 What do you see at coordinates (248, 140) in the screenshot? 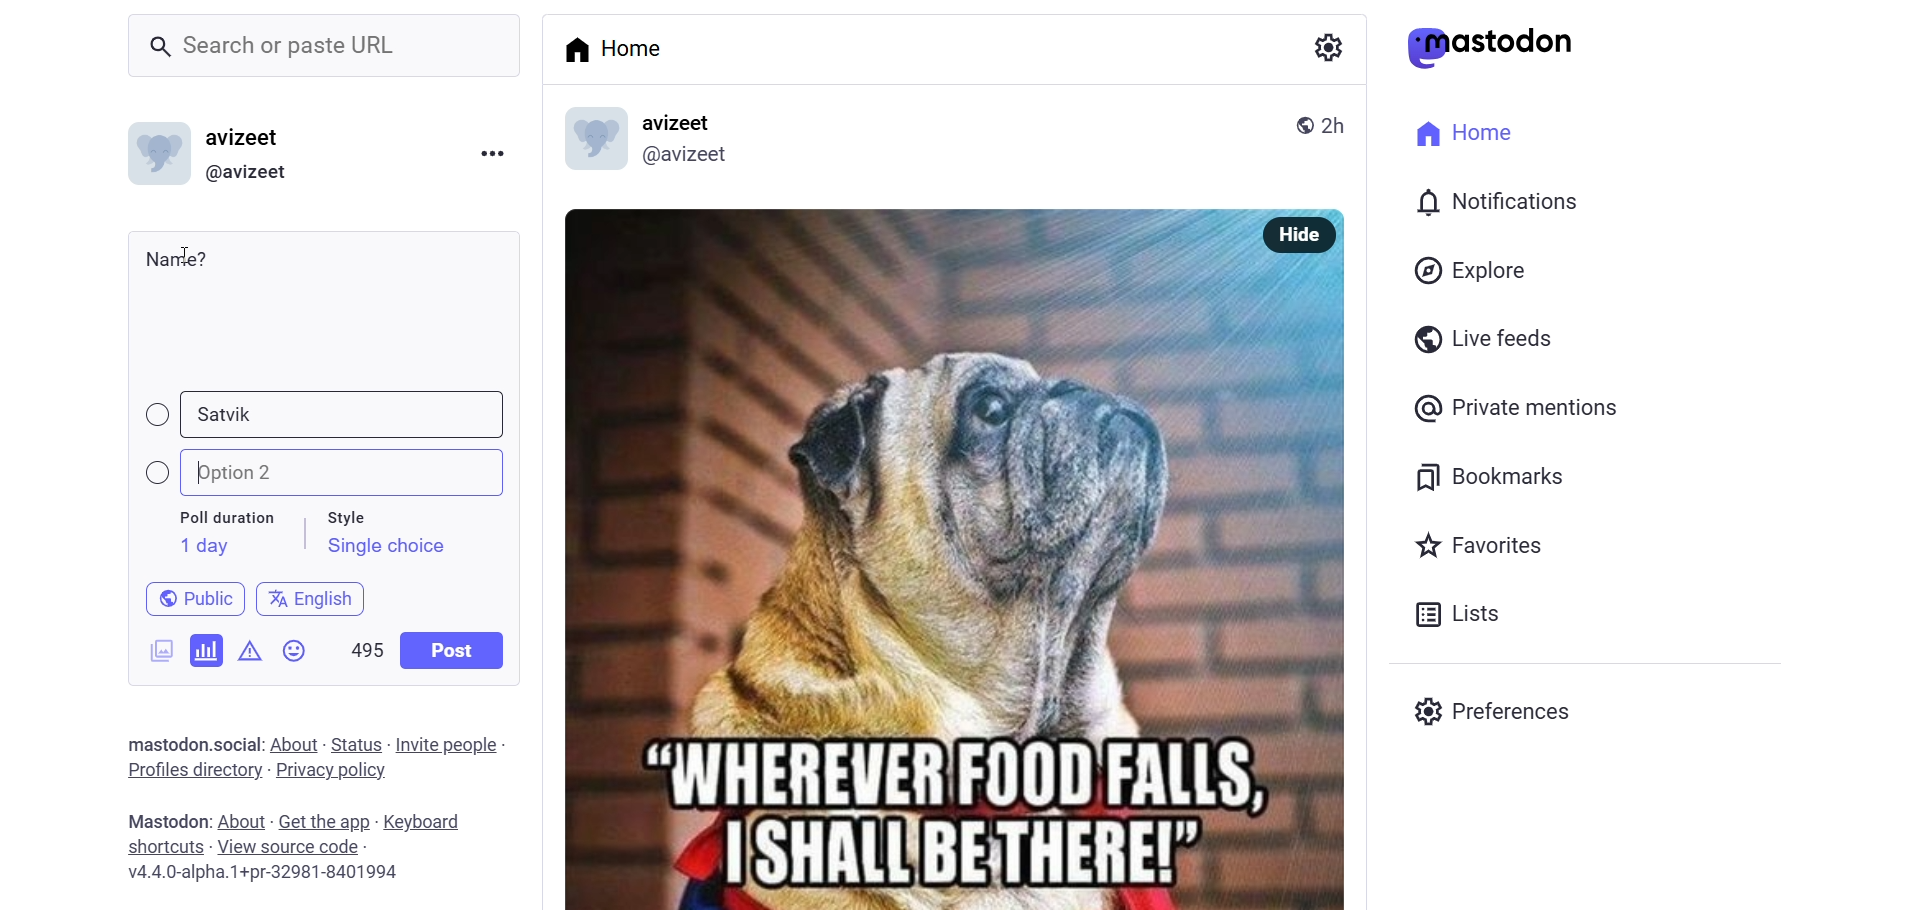
I see `avizeet` at bounding box center [248, 140].